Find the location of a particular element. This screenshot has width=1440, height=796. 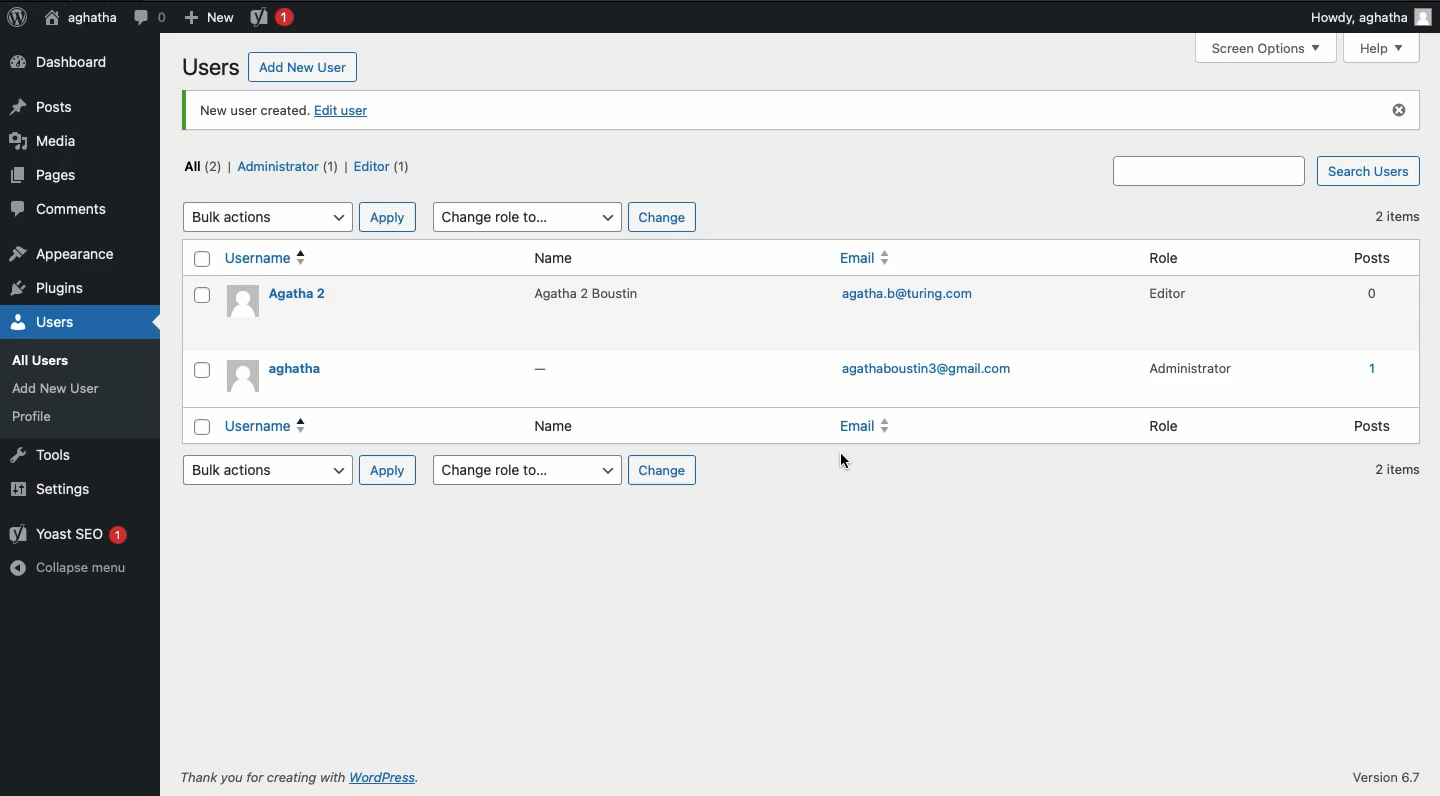

2 items is located at coordinates (1397, 467).